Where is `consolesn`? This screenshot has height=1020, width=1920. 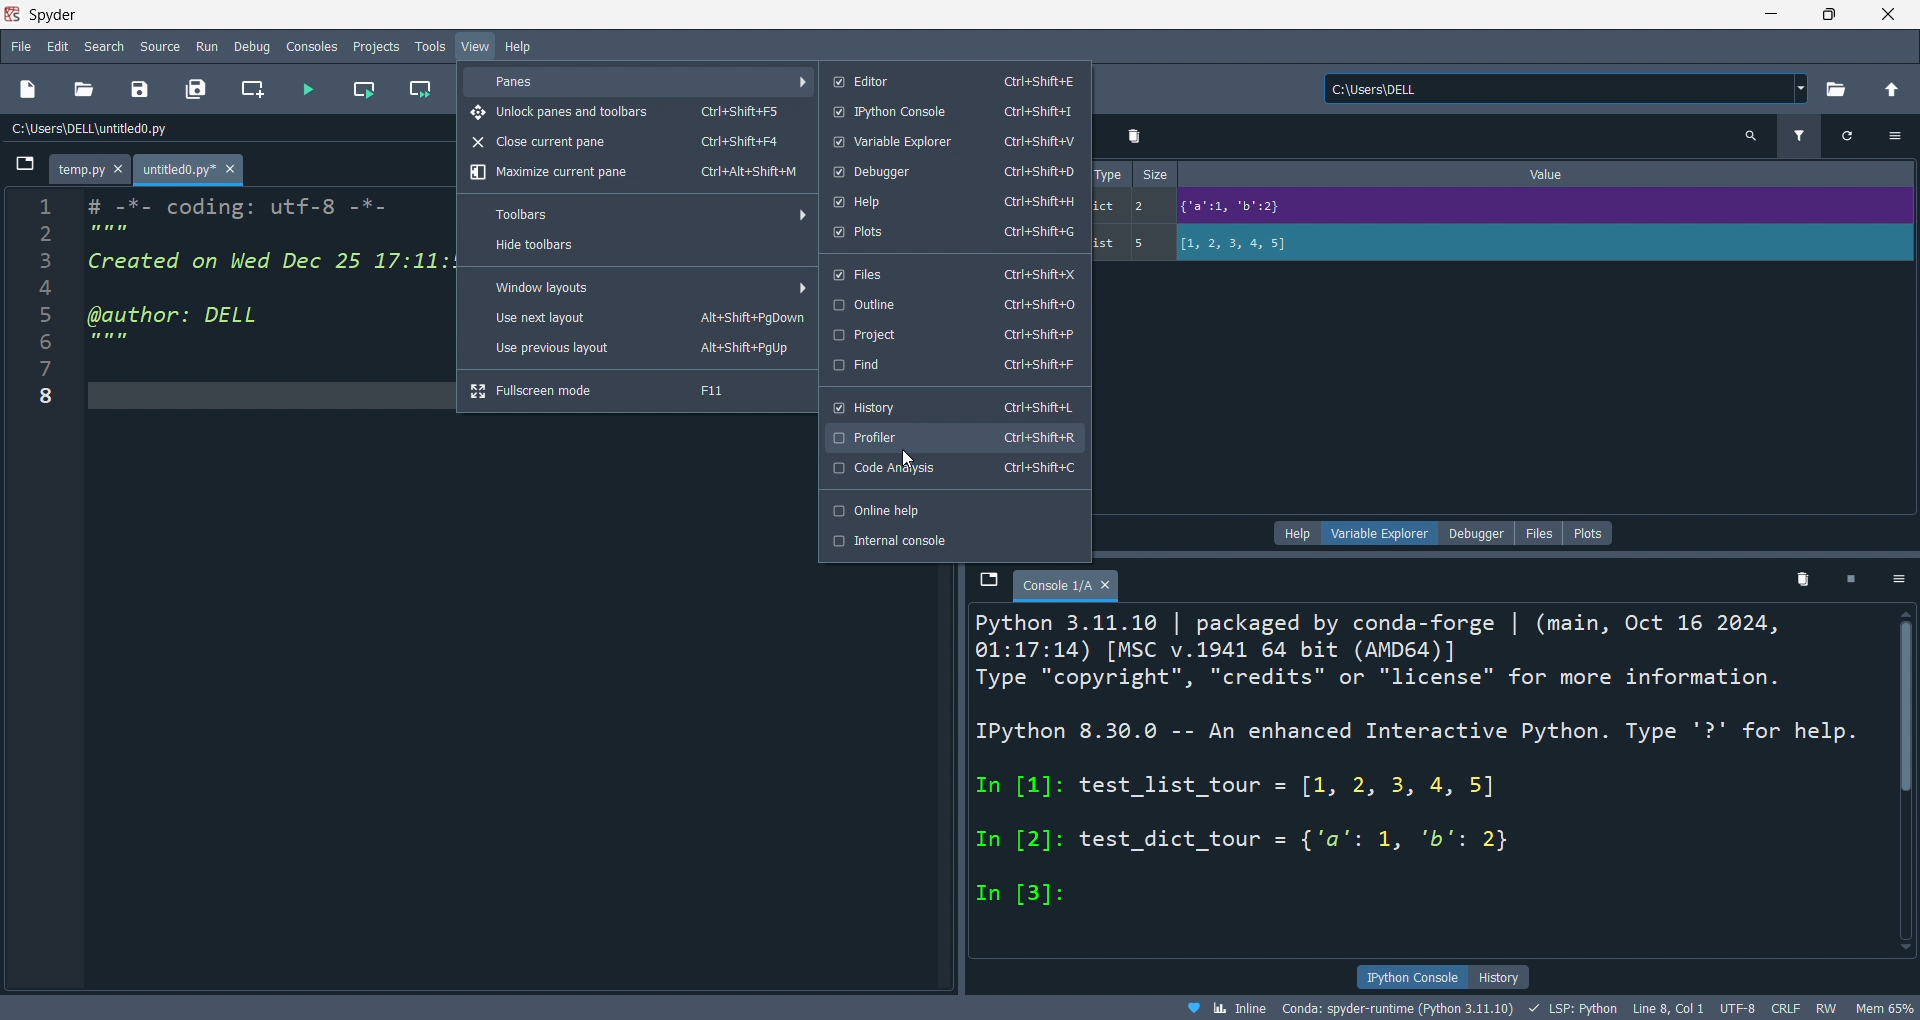
consolesn is located at coordinates (308, 47).